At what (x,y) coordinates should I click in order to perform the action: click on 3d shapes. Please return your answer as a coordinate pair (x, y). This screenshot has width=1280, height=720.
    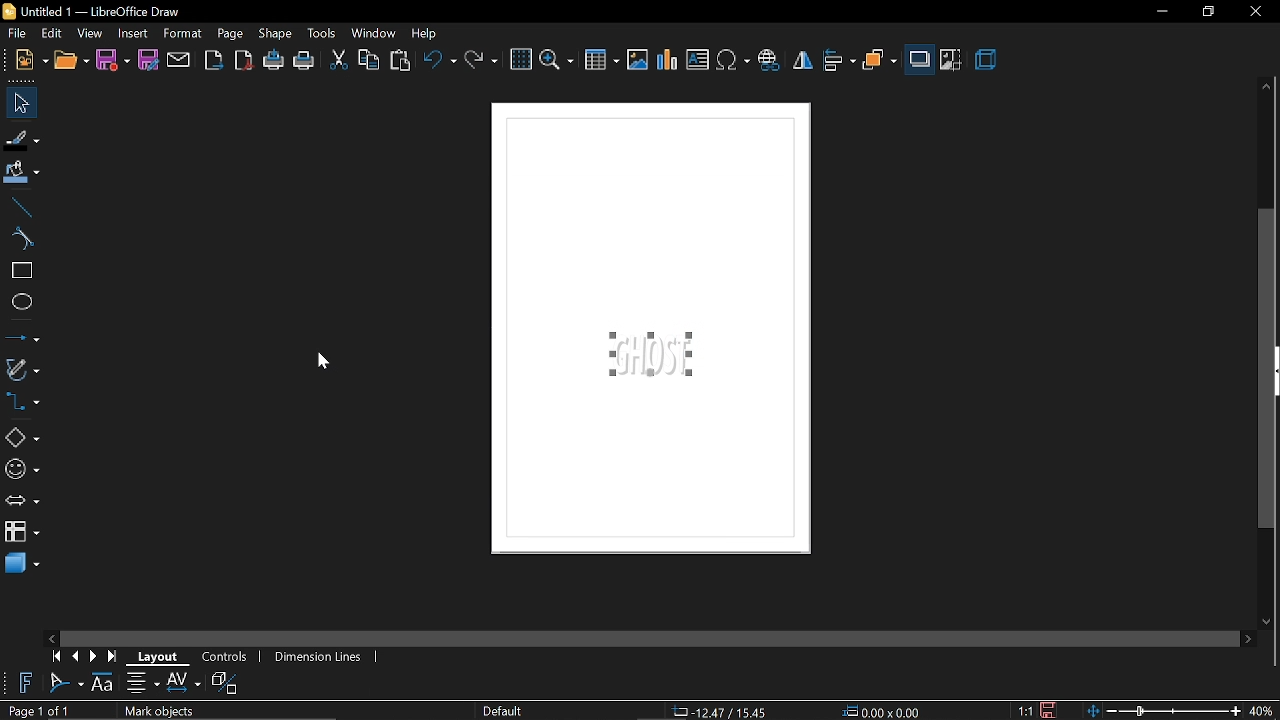
    Looking at the image, I should click on (20, 565).